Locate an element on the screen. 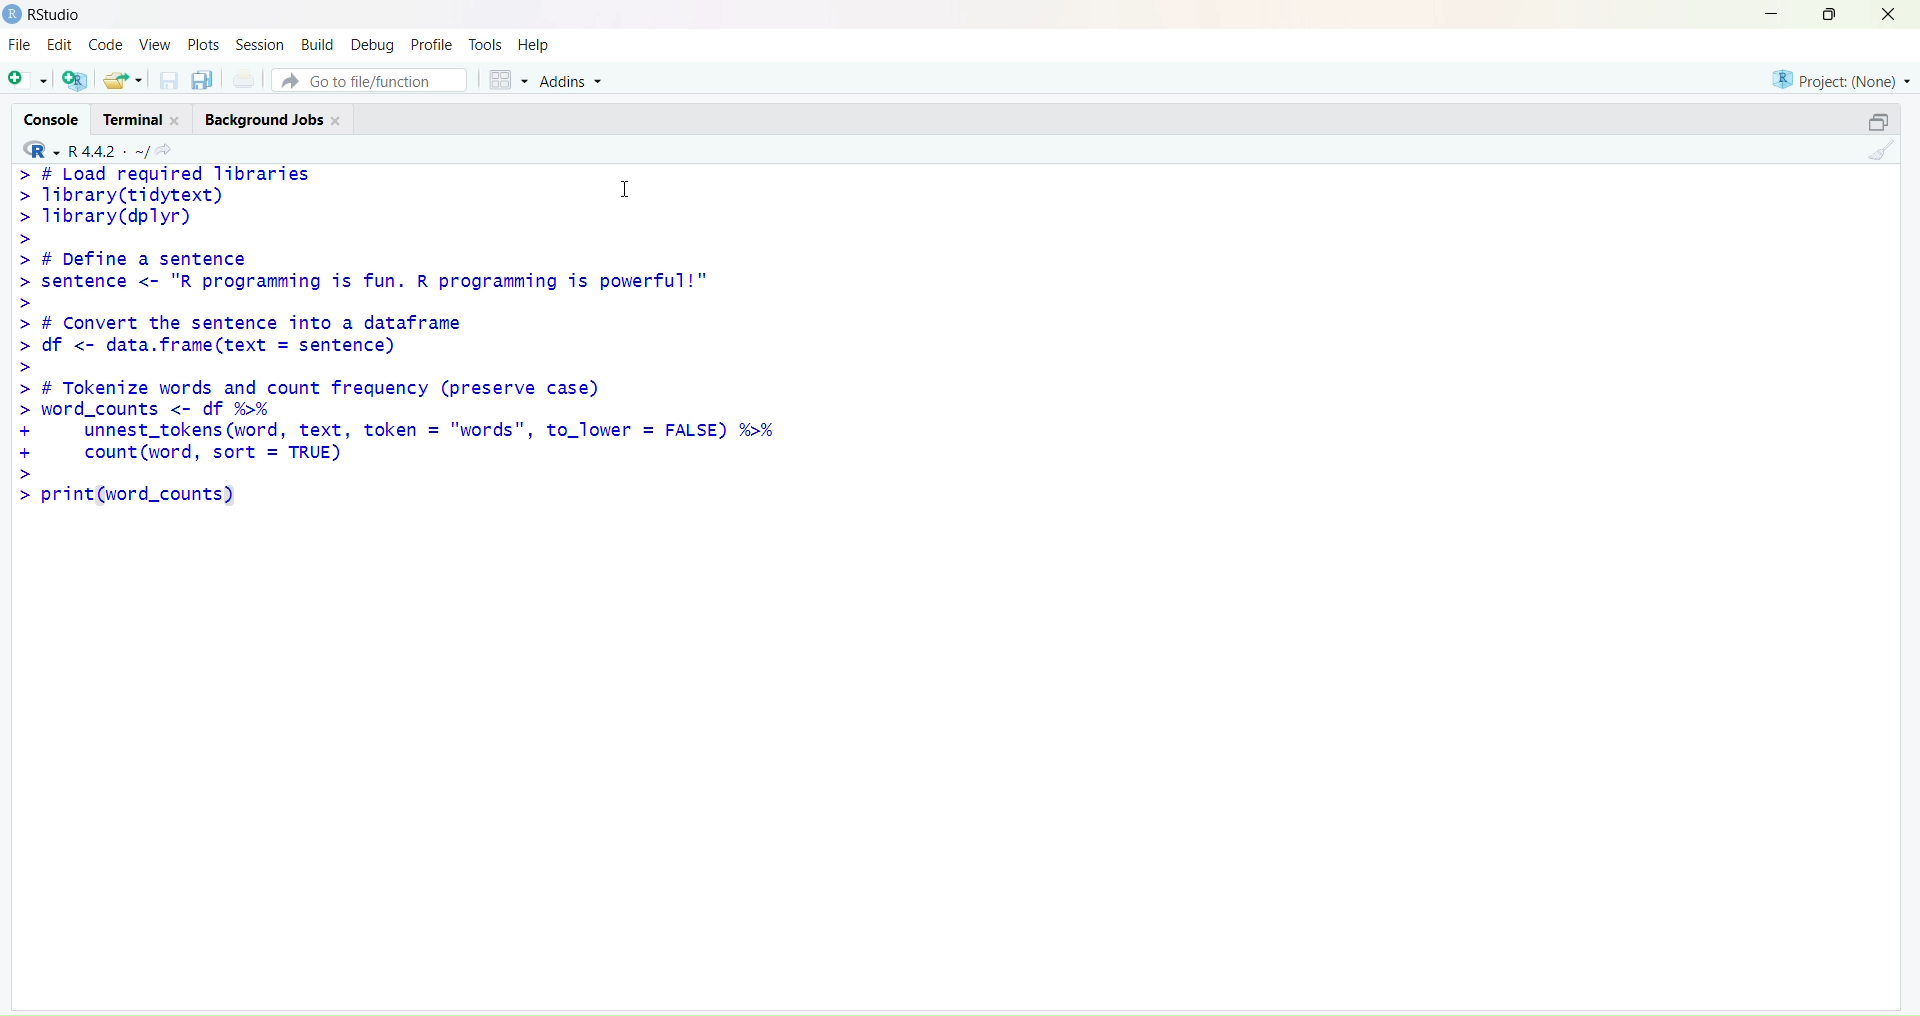 Image resolution: width=1920 pixels, height=1016 pixels. profile is located at coordinates (431, 46).